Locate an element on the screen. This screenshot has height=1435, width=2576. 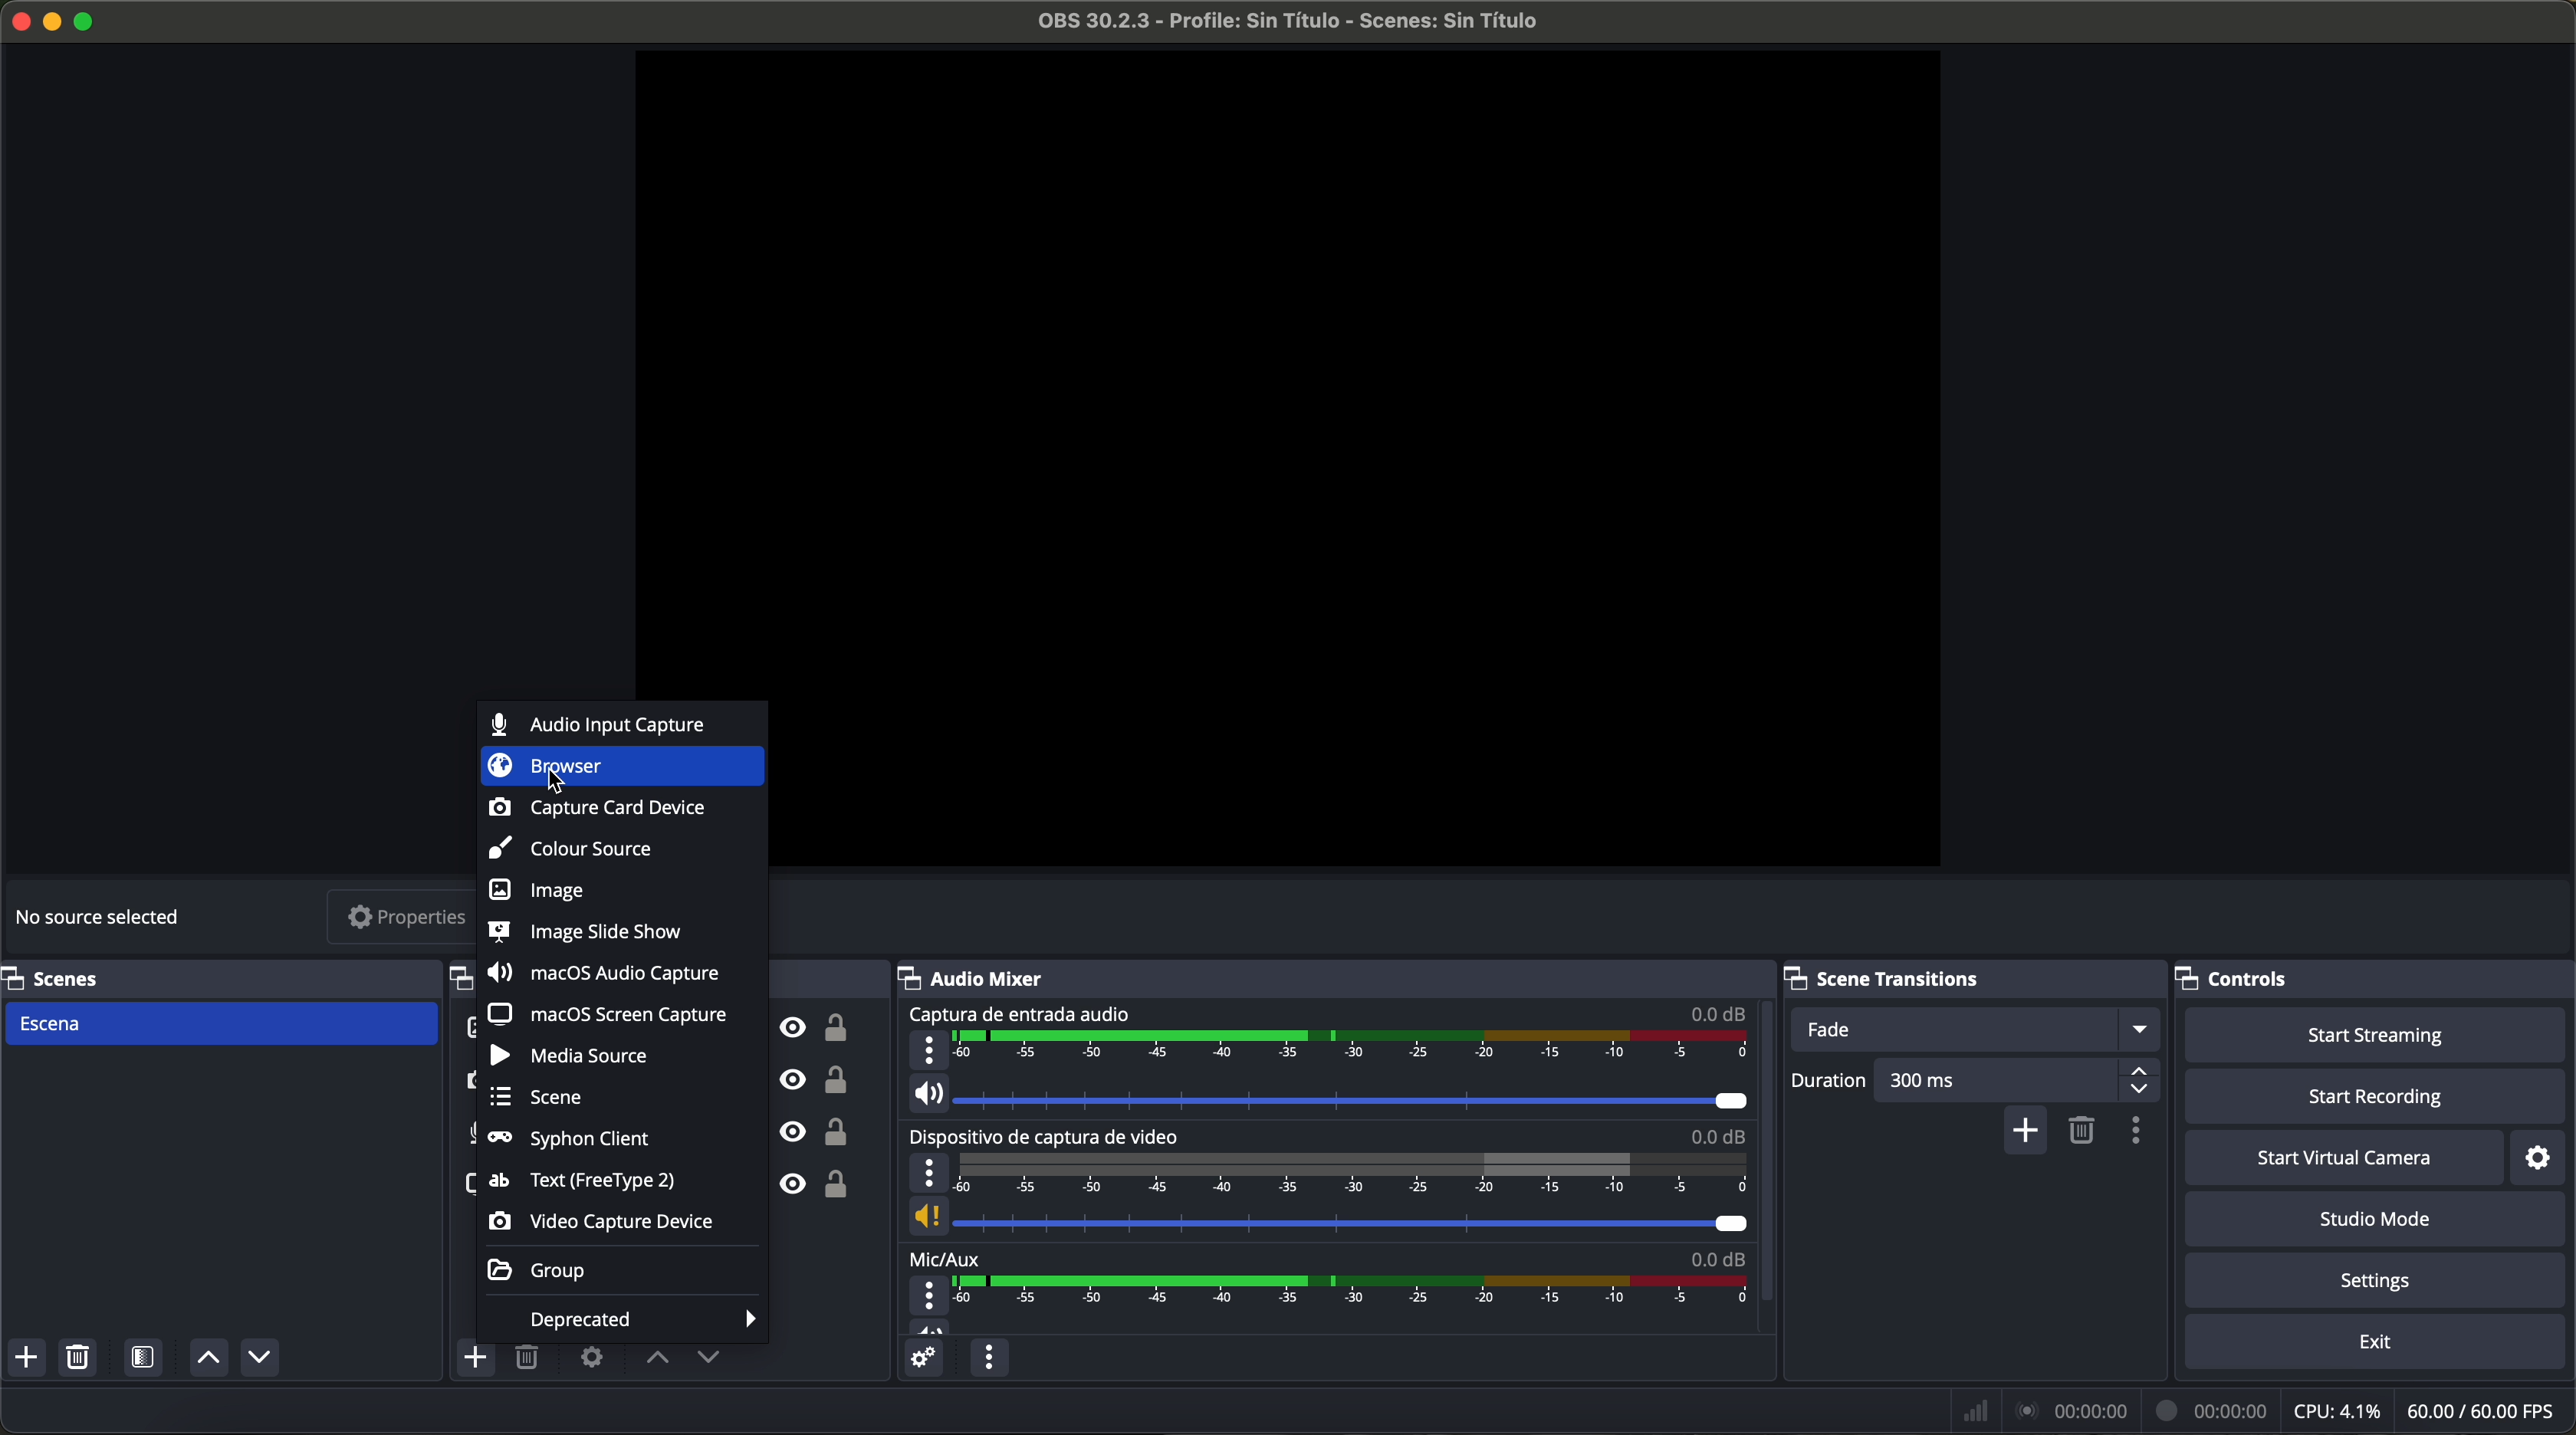
open source properties is located at coordinates (591, 1359).